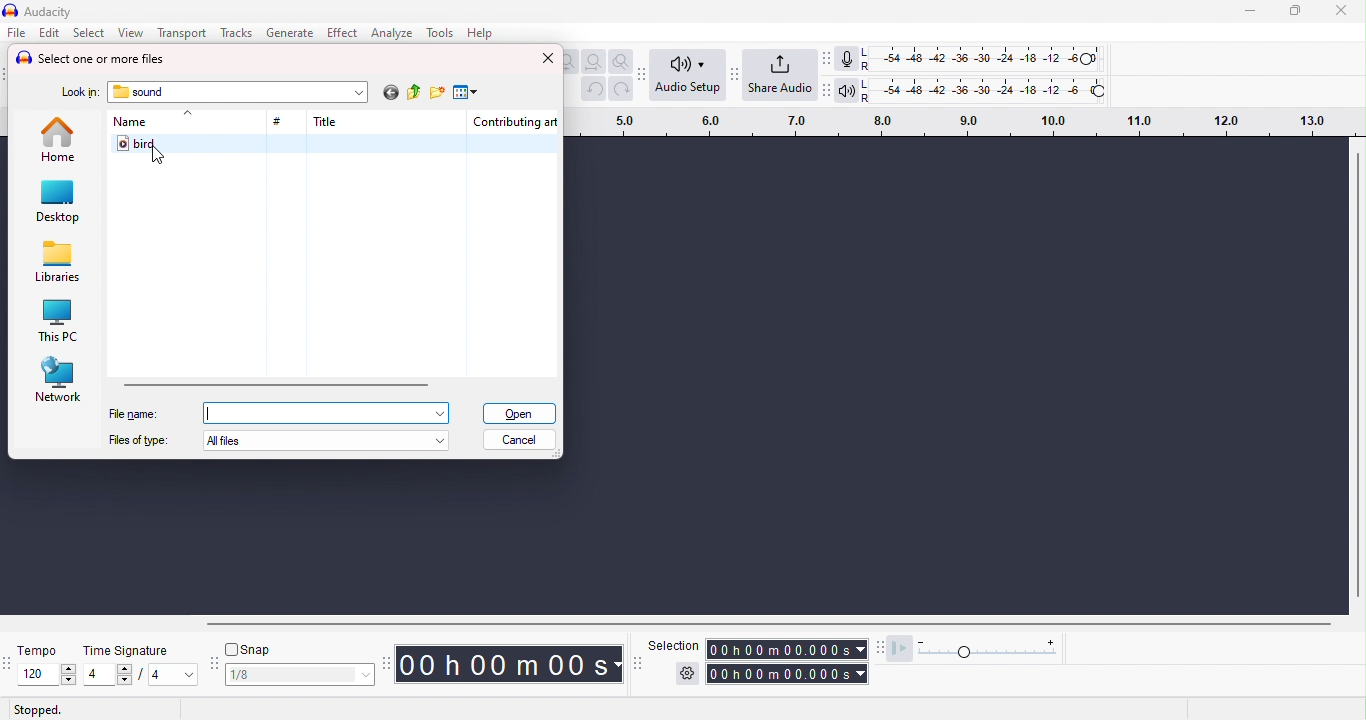 This screenshot has width=1366, height=720. What do you see at coordinates (849, 89) in the screenshot?
I see `playback meter` at bounding box center [849, 89].